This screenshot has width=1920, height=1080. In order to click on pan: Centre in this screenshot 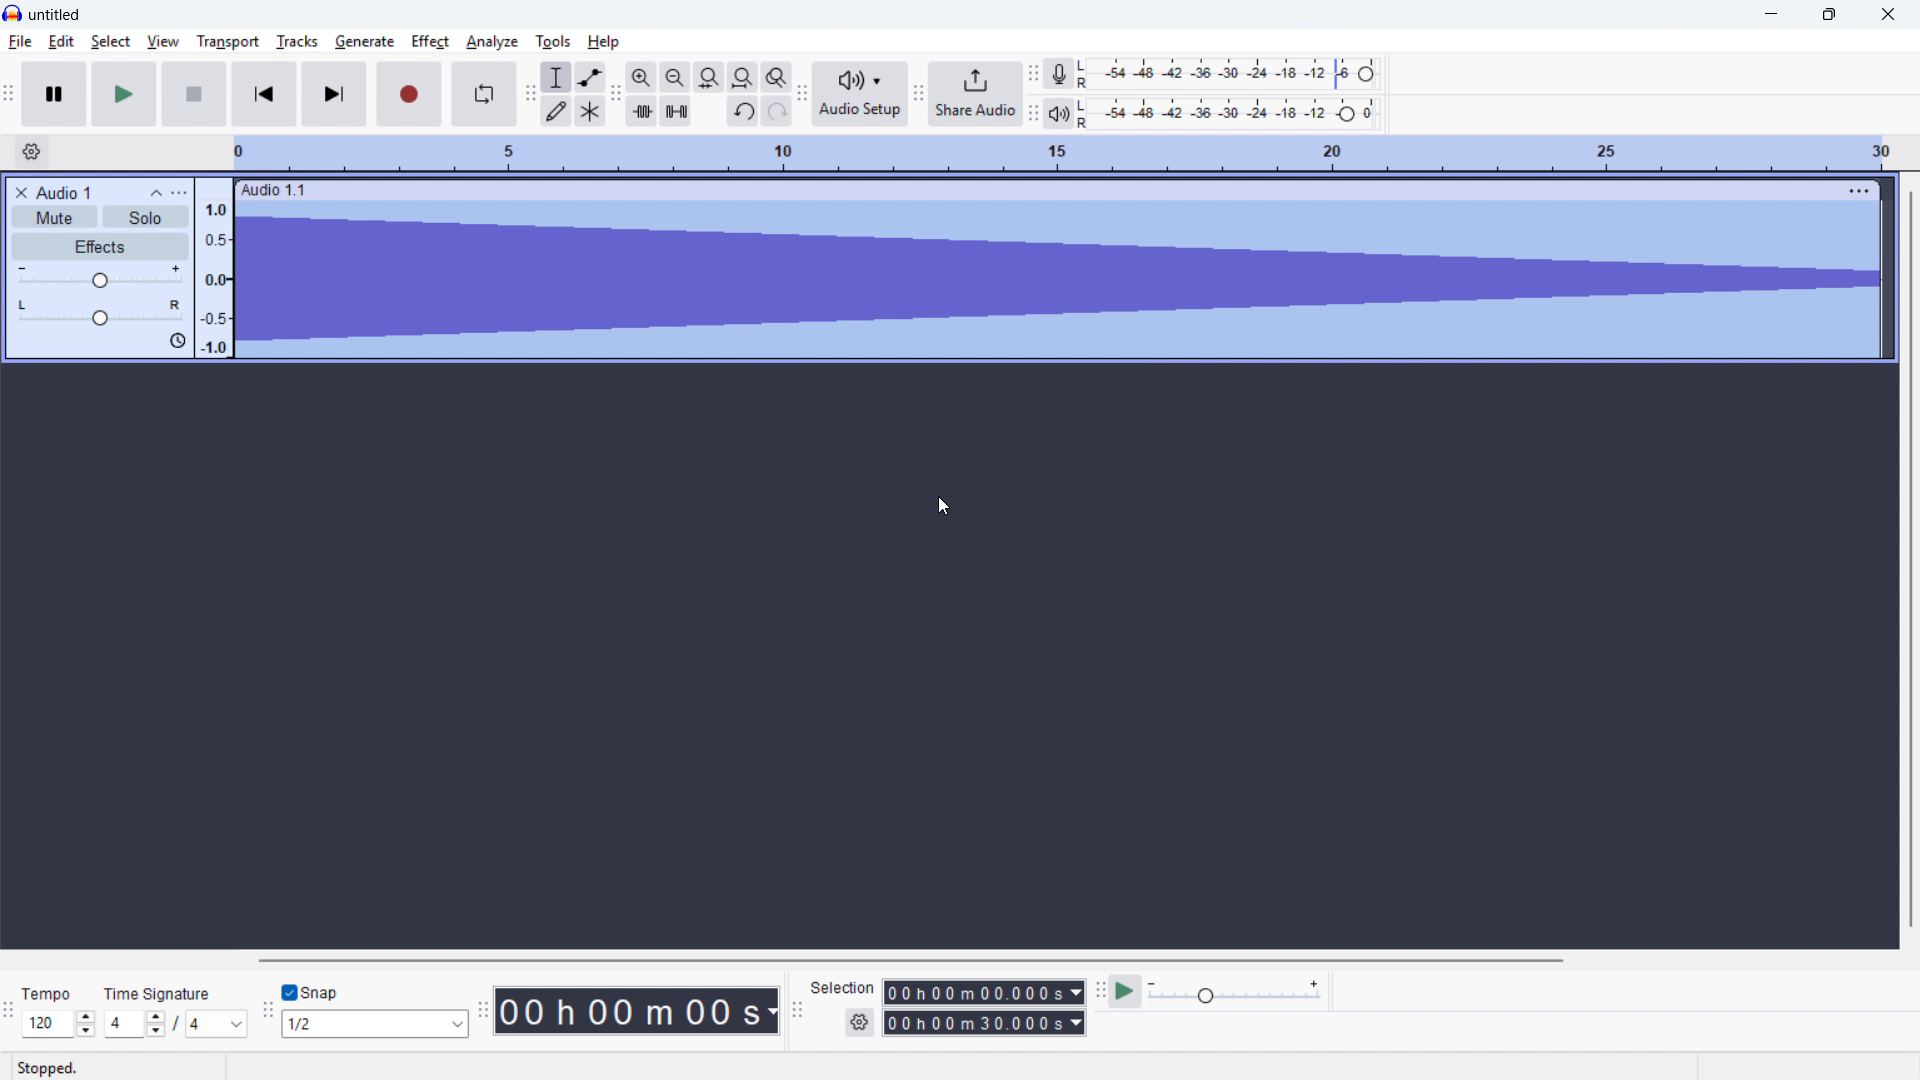, I will do `click(103, 312)`.